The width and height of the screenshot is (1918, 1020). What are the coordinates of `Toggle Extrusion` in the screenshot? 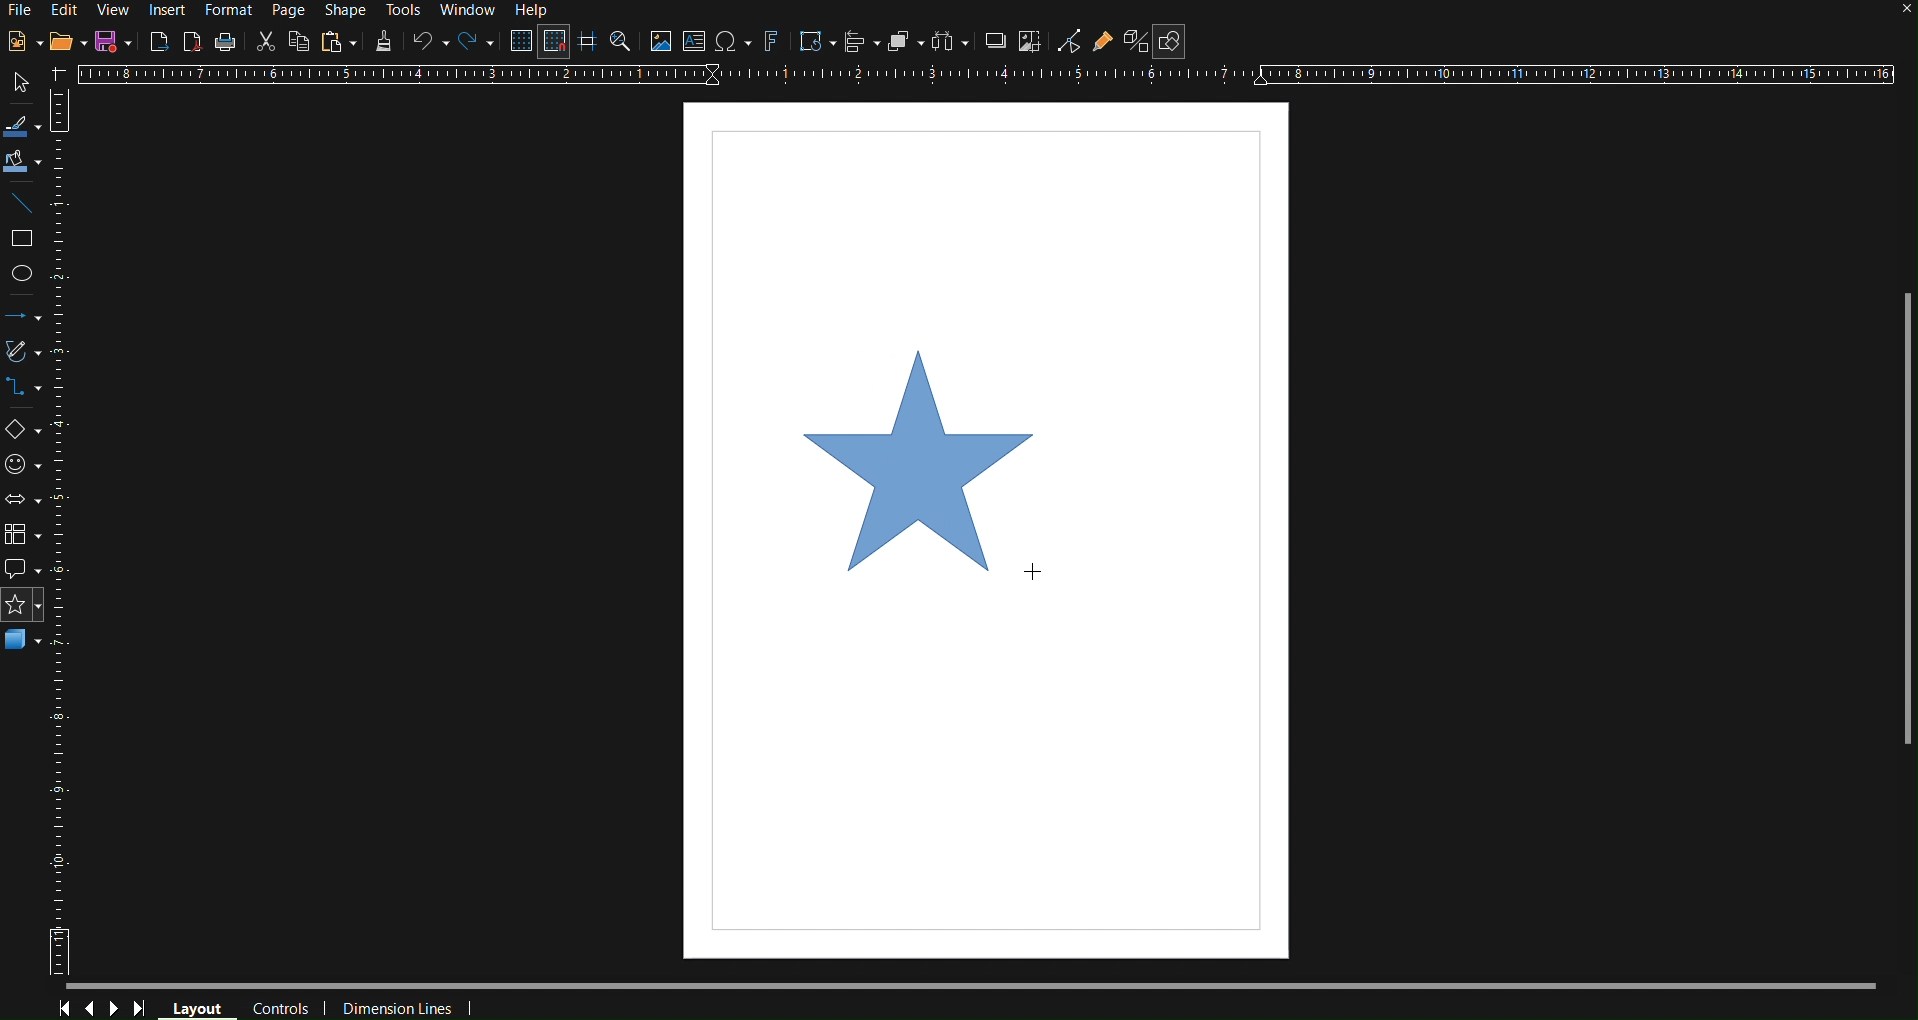 It's located at (1136, 41).